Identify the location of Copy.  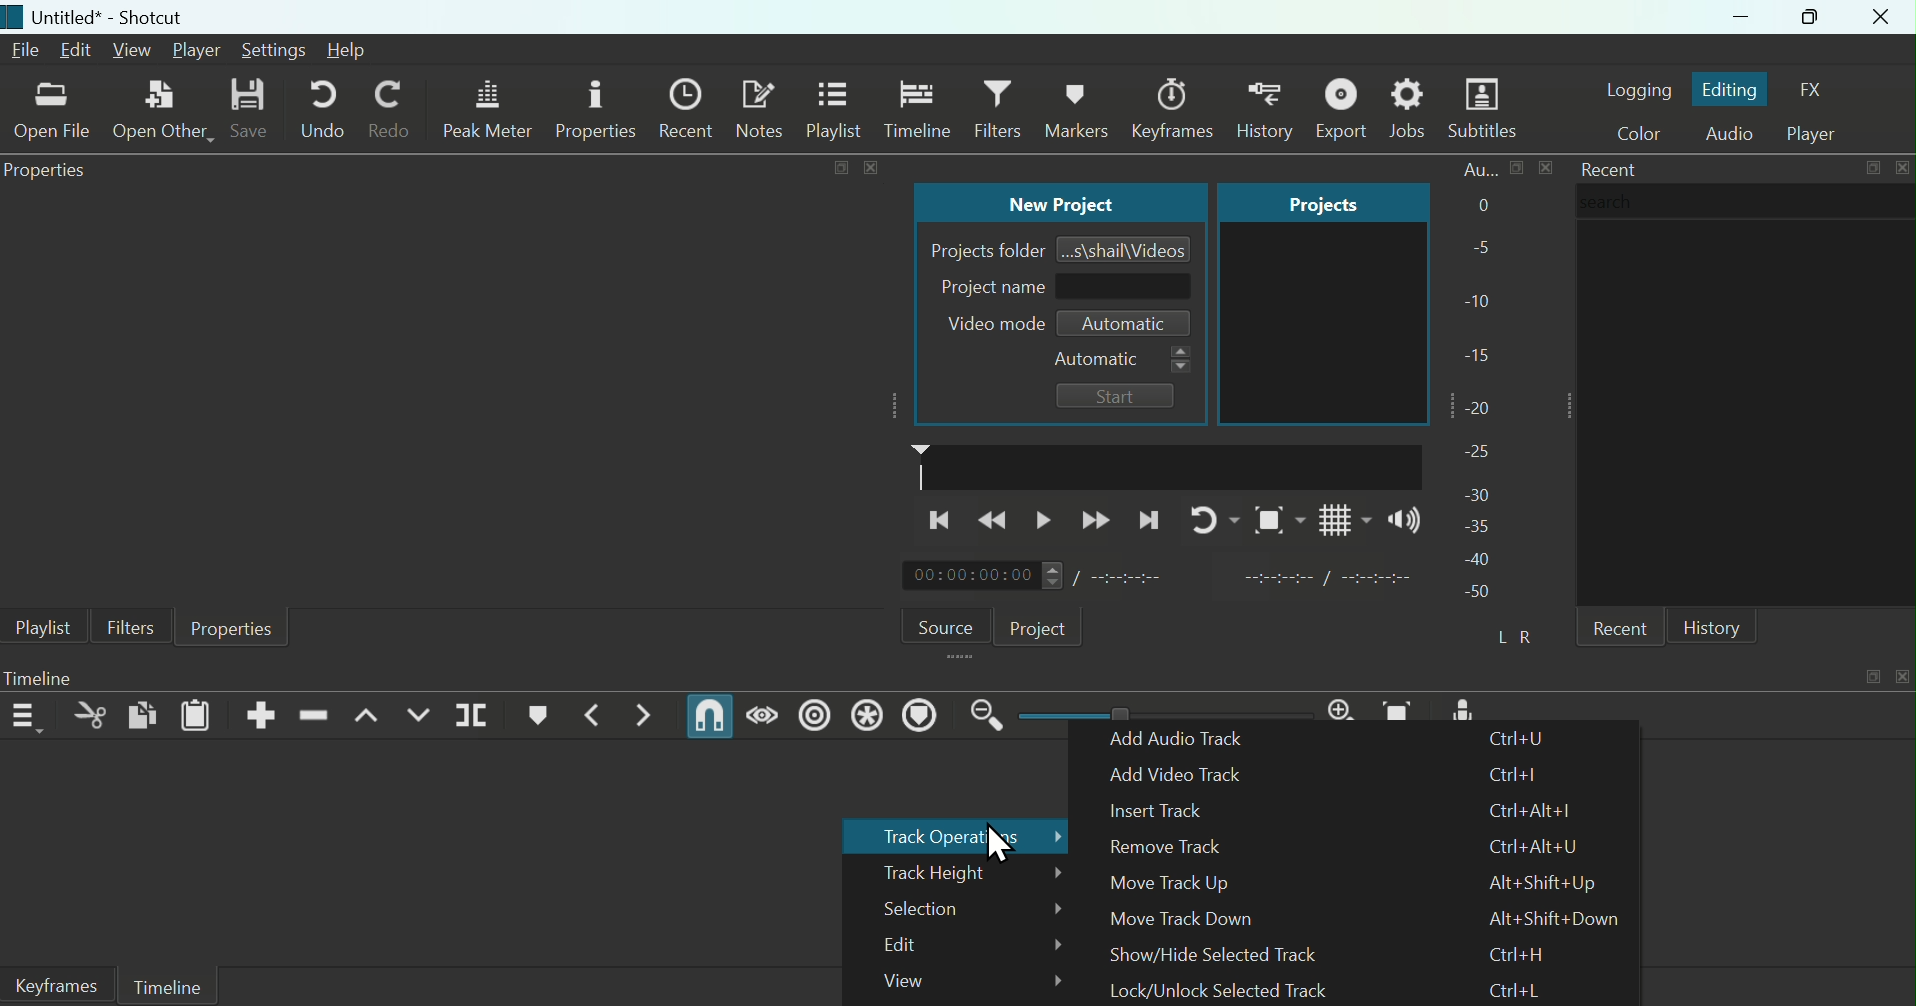
(141, 717).